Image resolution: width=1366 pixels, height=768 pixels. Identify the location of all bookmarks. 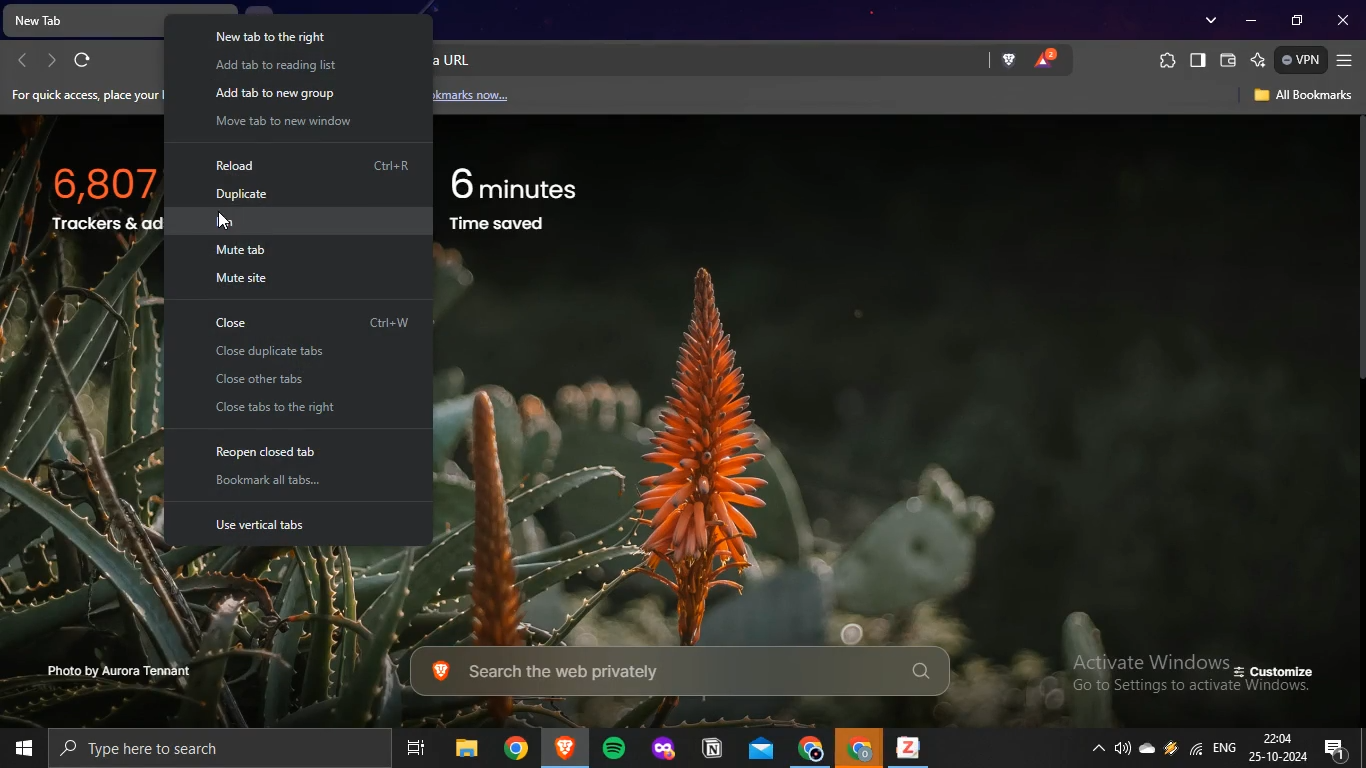
(1302, 98).